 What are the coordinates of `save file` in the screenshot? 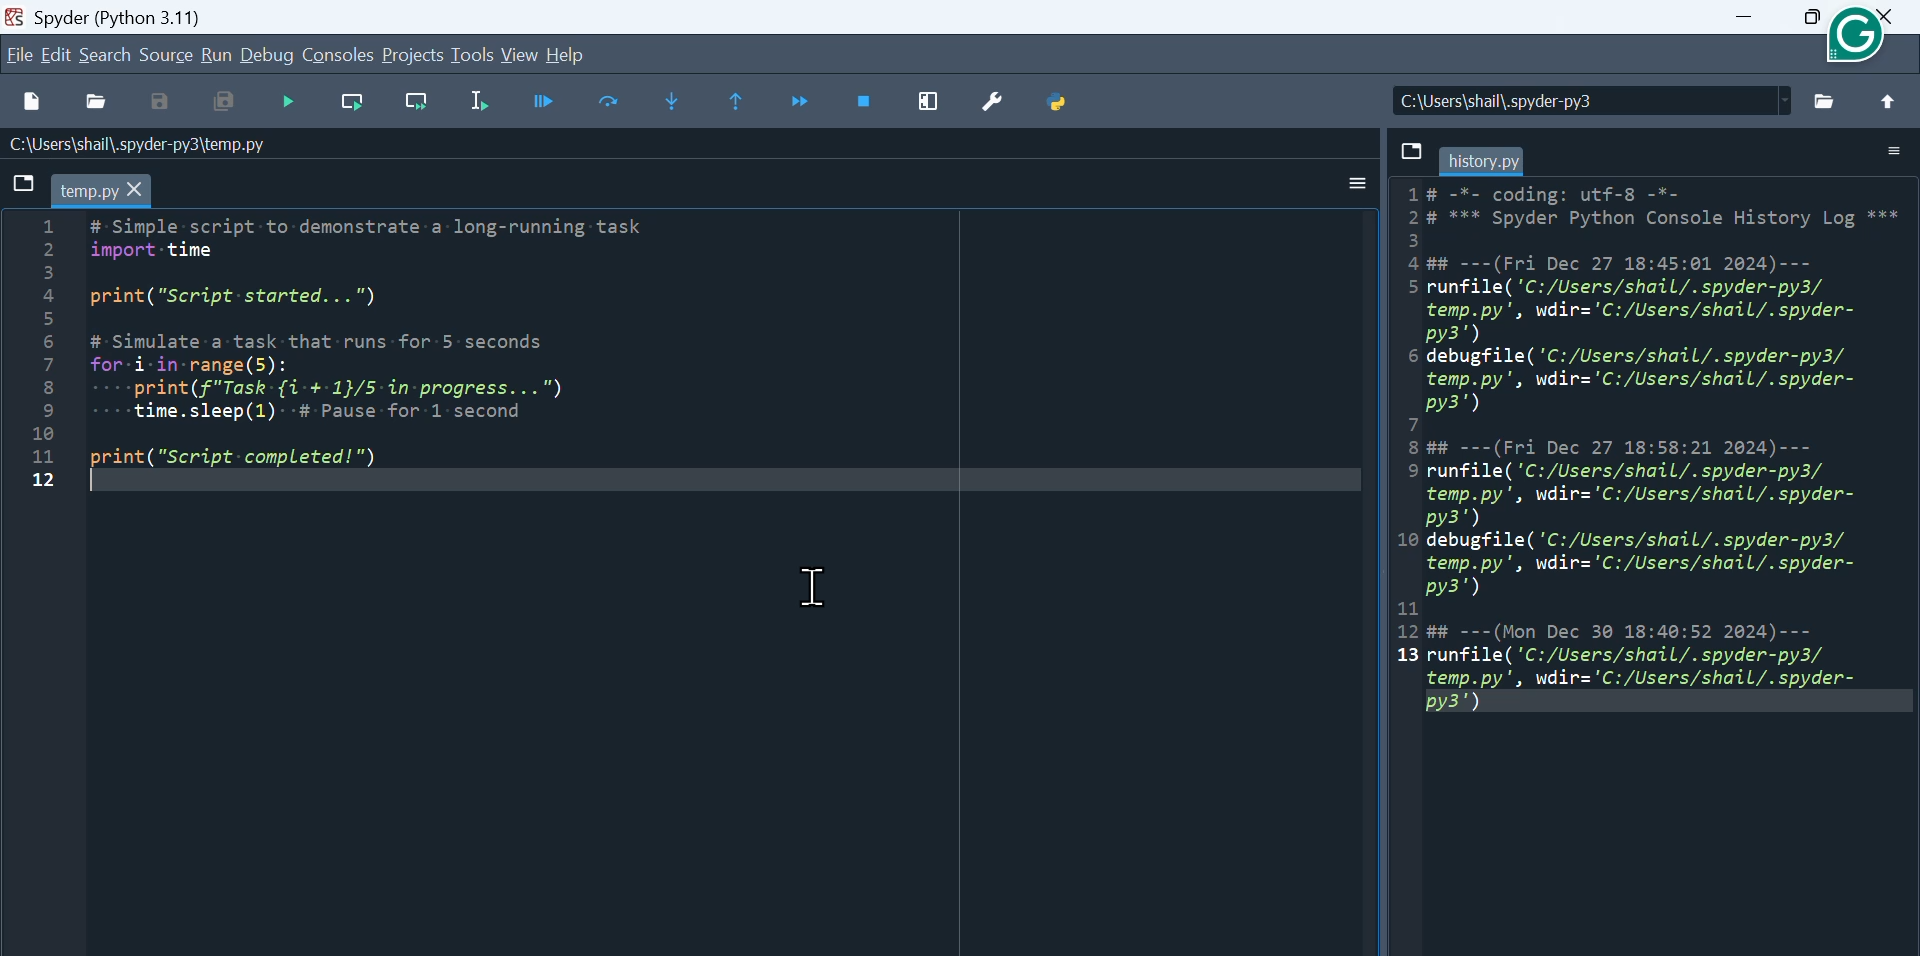 It's located at (20, 182).